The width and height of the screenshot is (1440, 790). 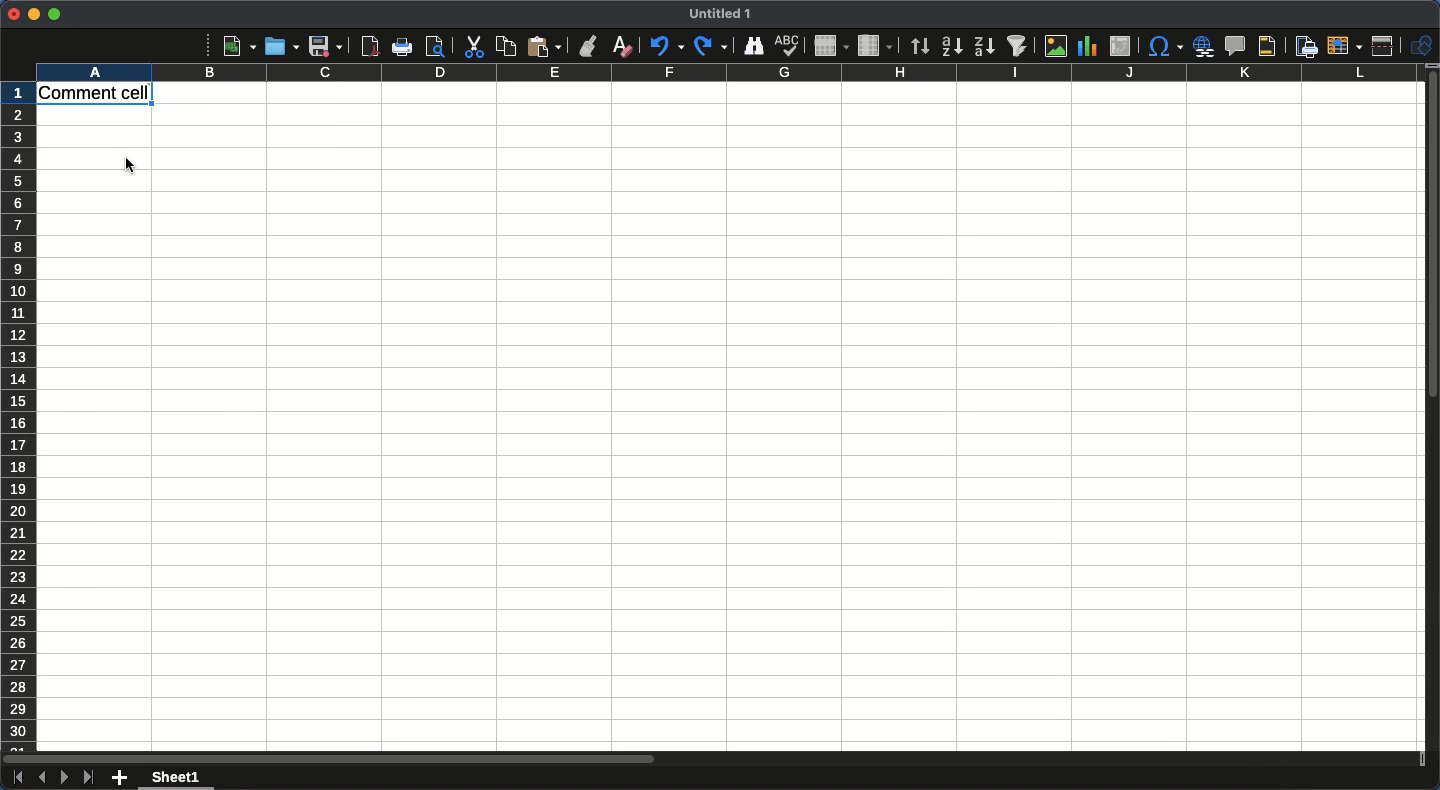 I want to click on cursor position, so click(x=123, y=157).